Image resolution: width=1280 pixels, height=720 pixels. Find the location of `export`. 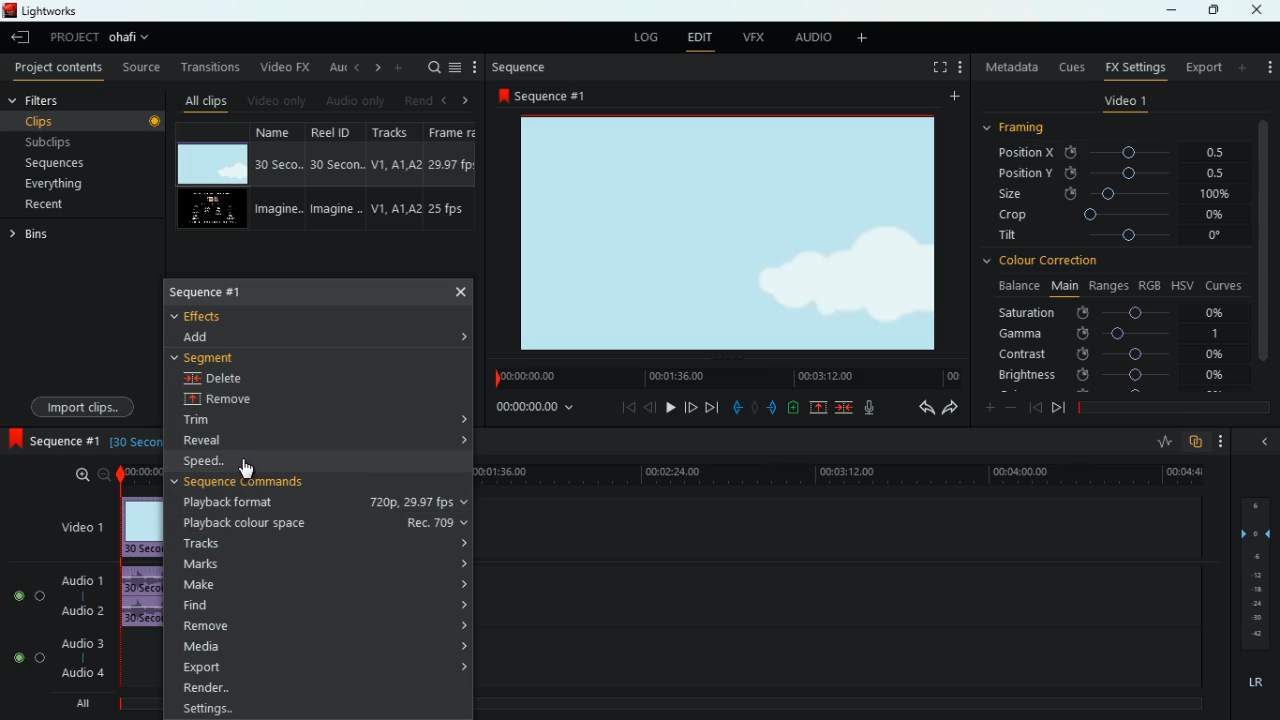

export is located at coordinates (1199, 67).